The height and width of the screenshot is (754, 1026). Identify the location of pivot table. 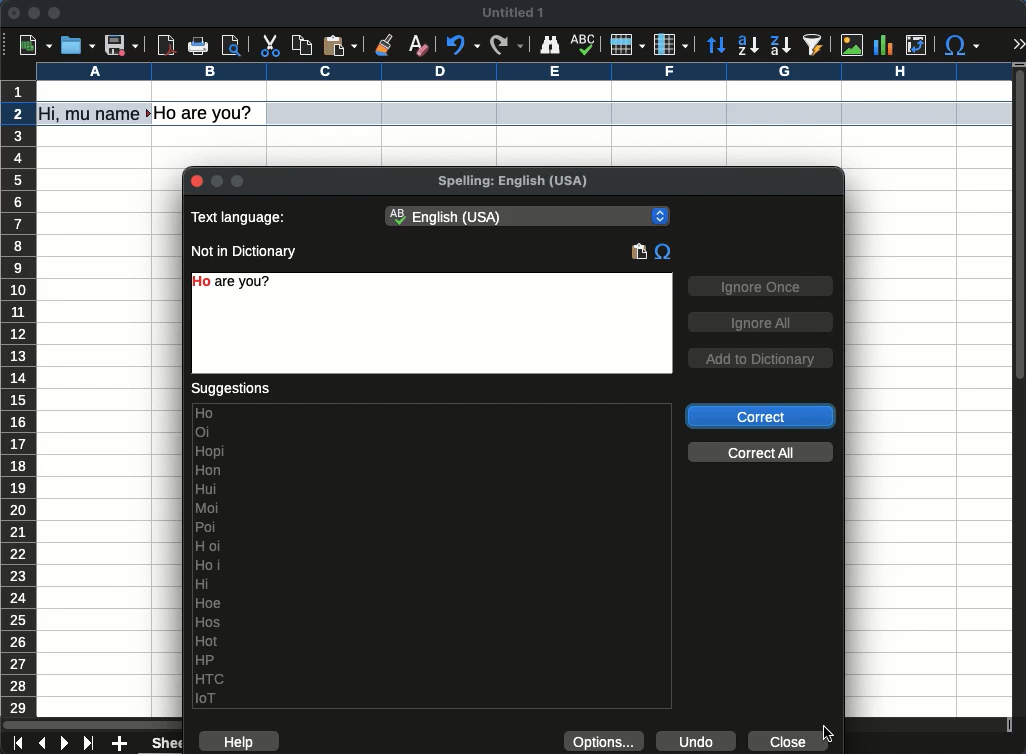
(917, 45).